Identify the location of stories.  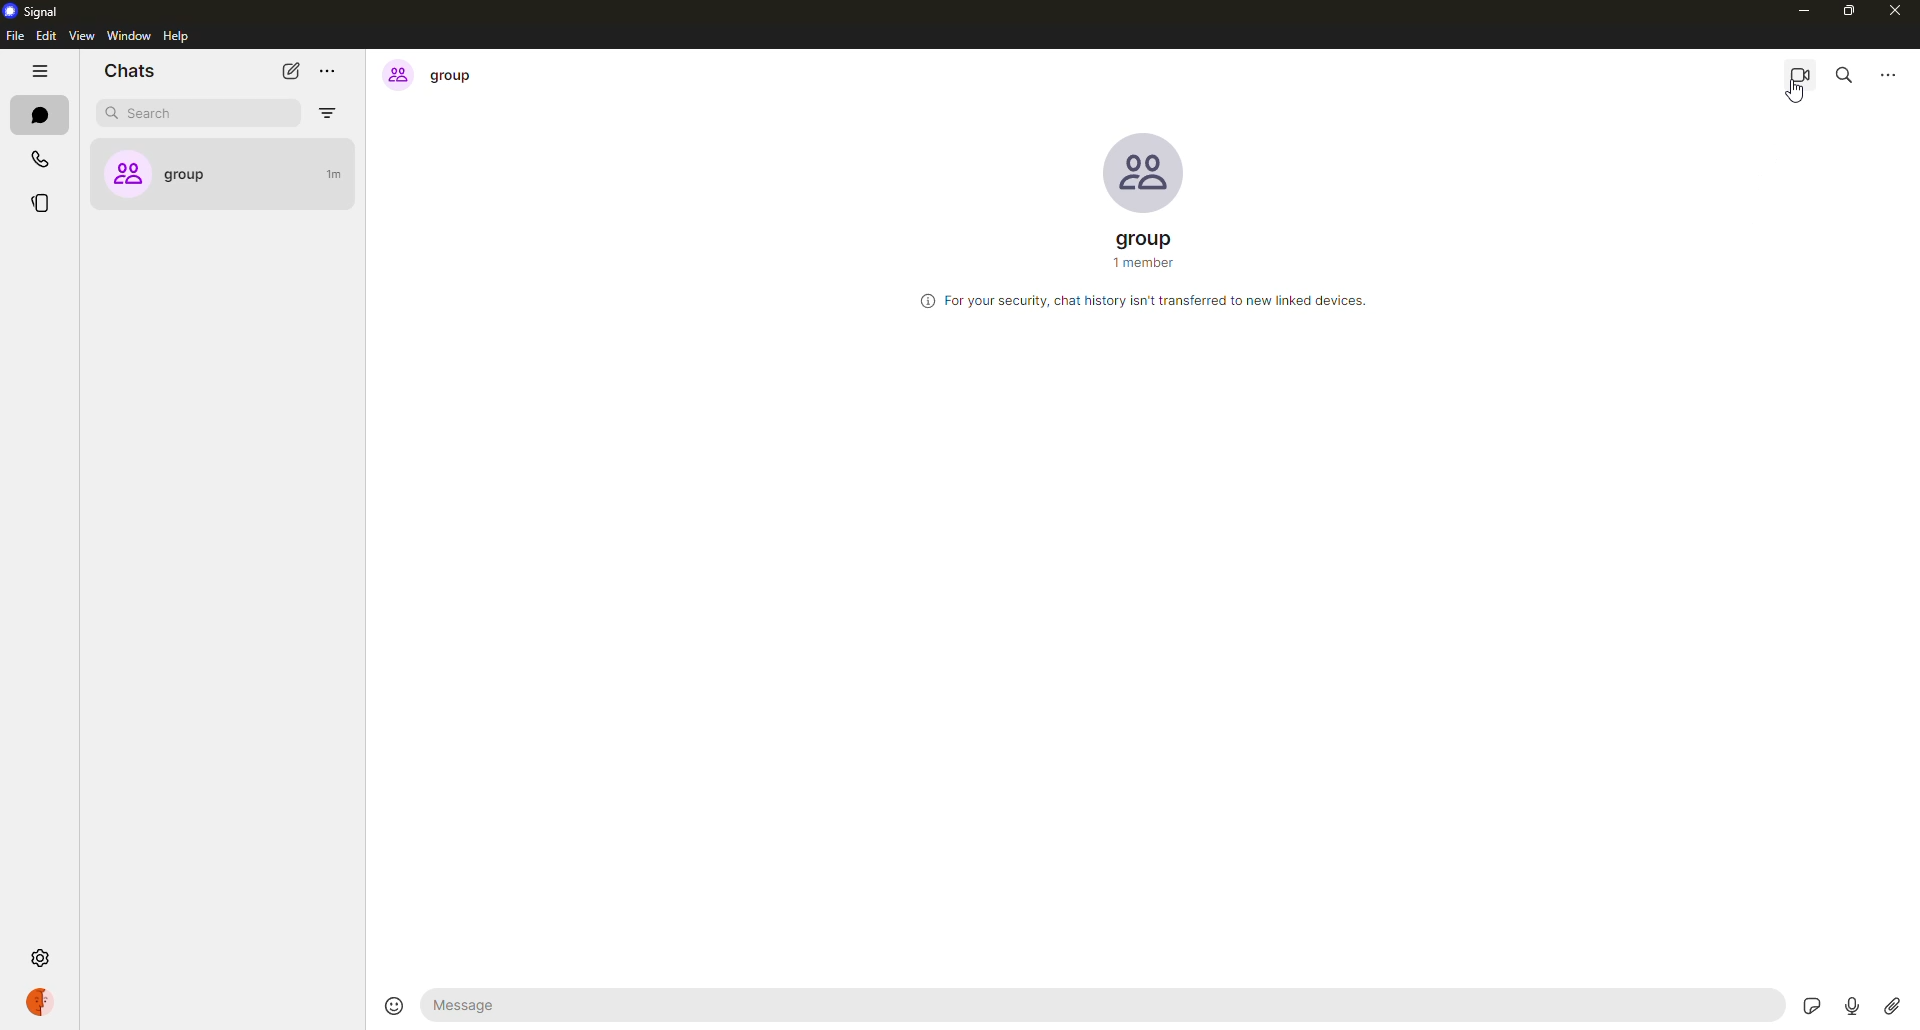
(43, 202).